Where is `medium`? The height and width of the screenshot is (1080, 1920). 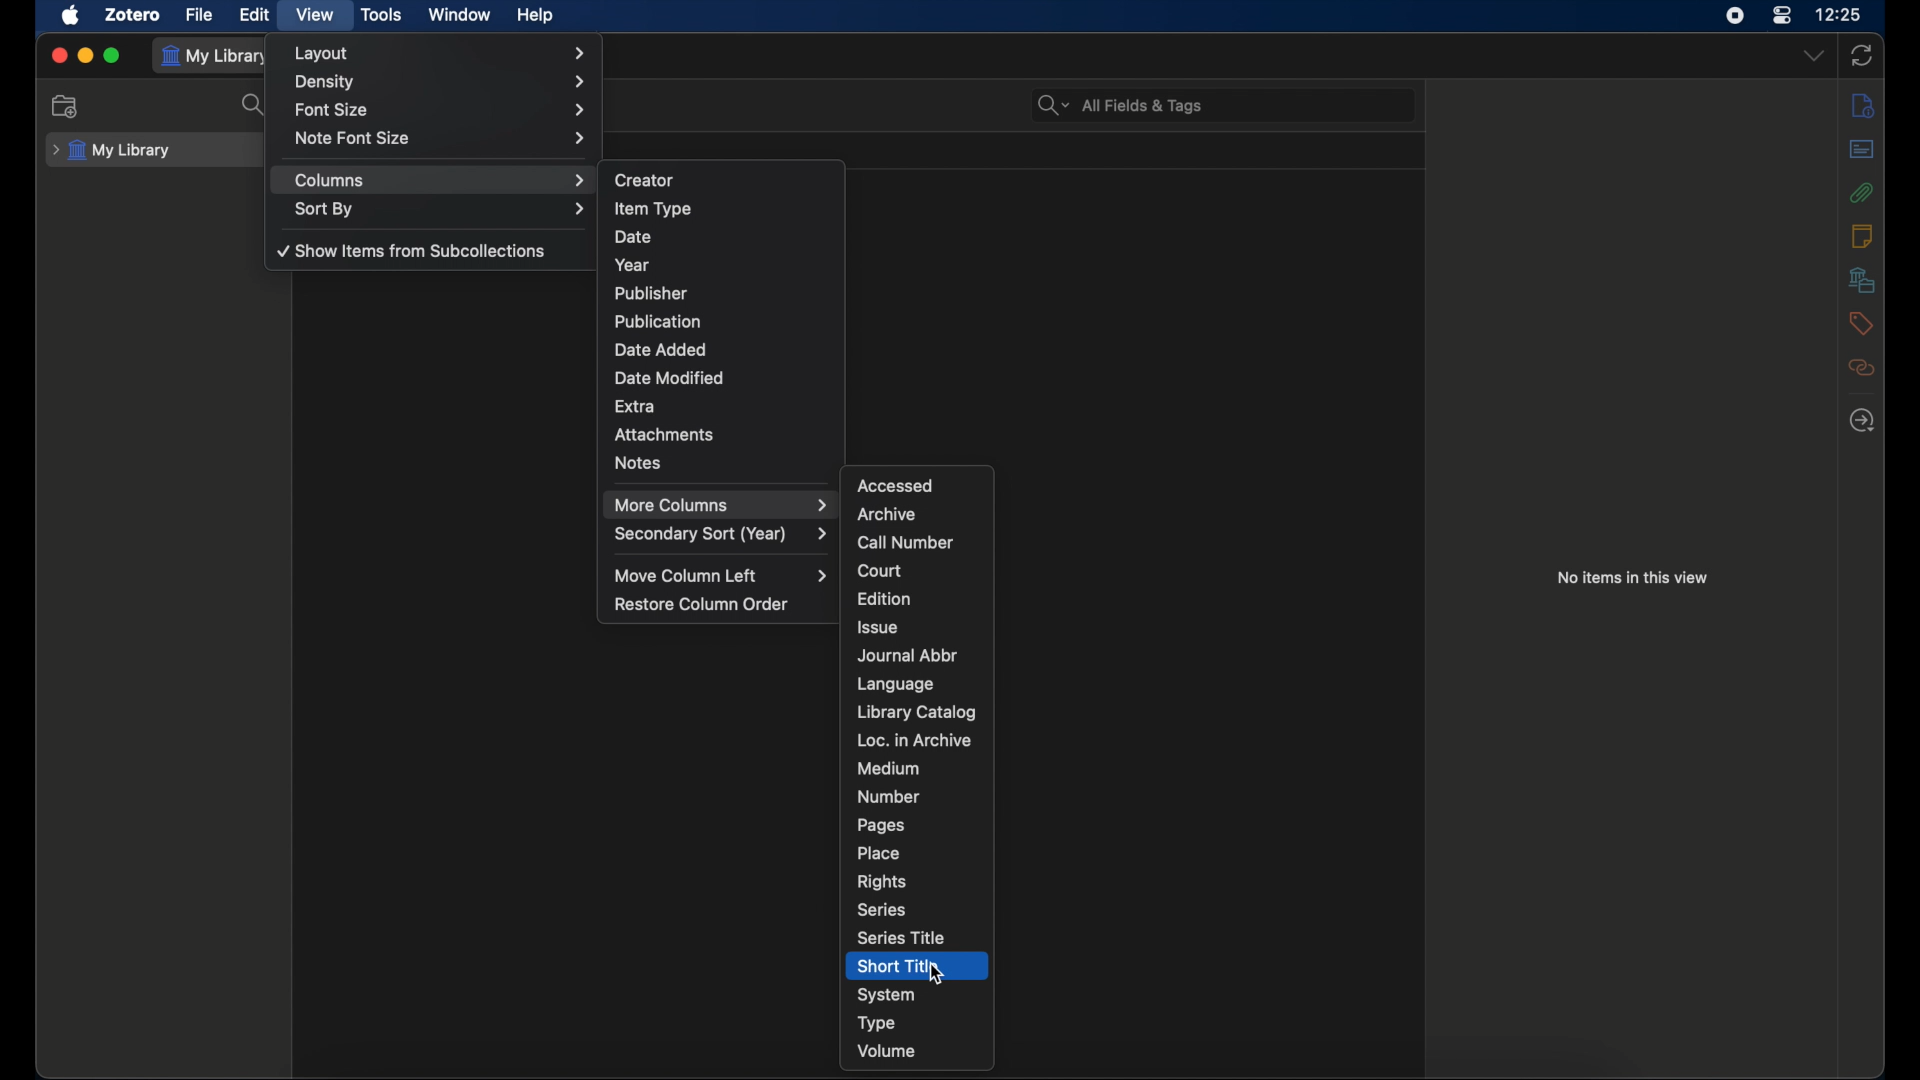 medium is located at coordinates (889, 769).